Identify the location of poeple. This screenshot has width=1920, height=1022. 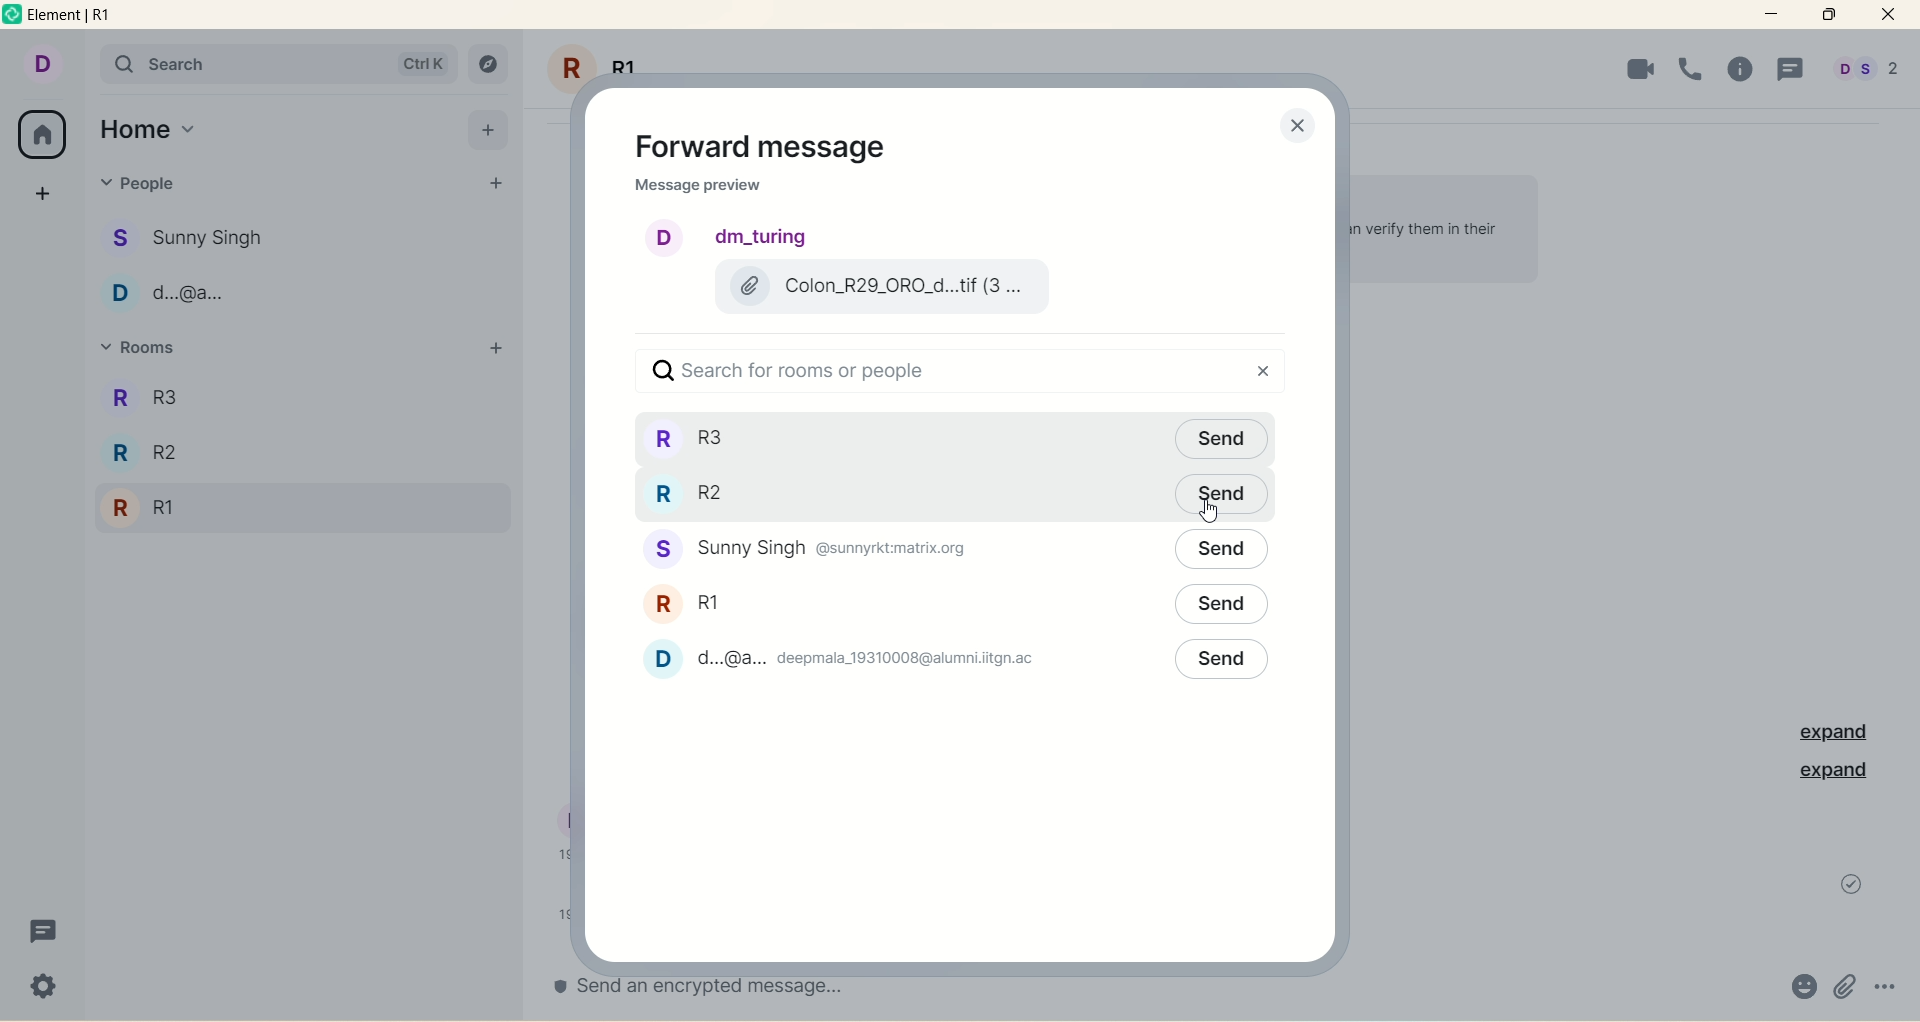
(186, 297).